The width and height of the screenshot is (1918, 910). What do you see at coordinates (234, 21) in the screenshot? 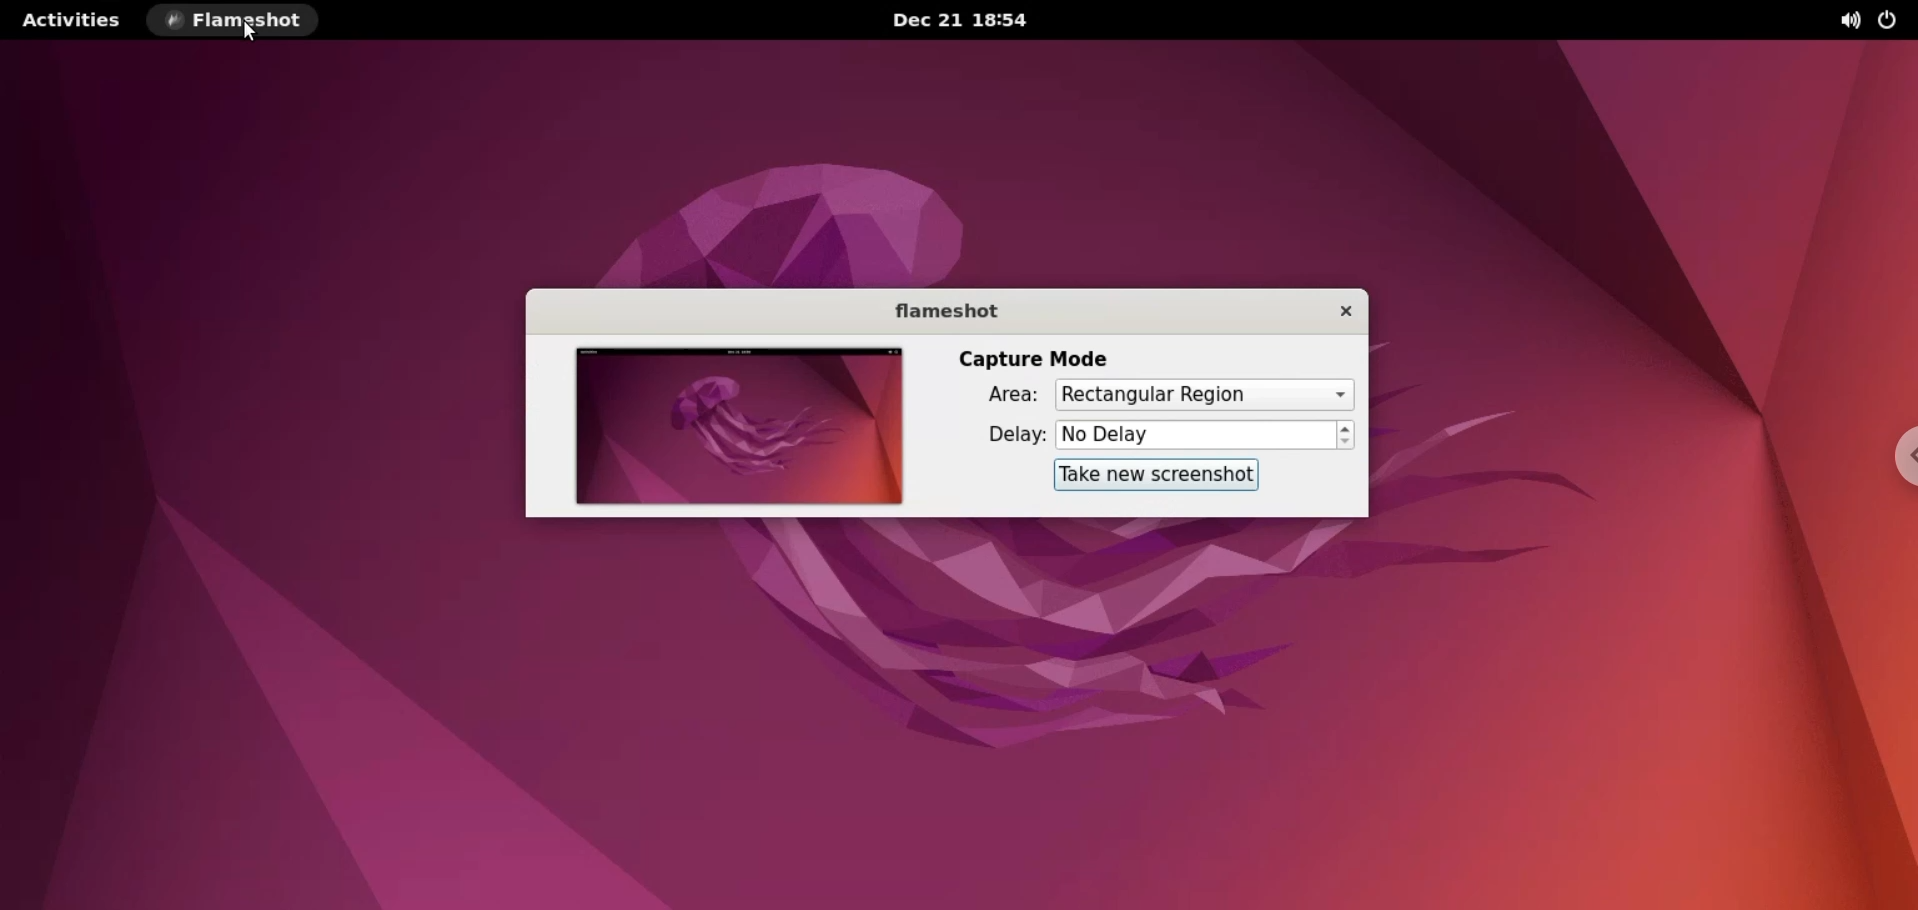
I see `flameshot options` at bounding box center [234, 21].